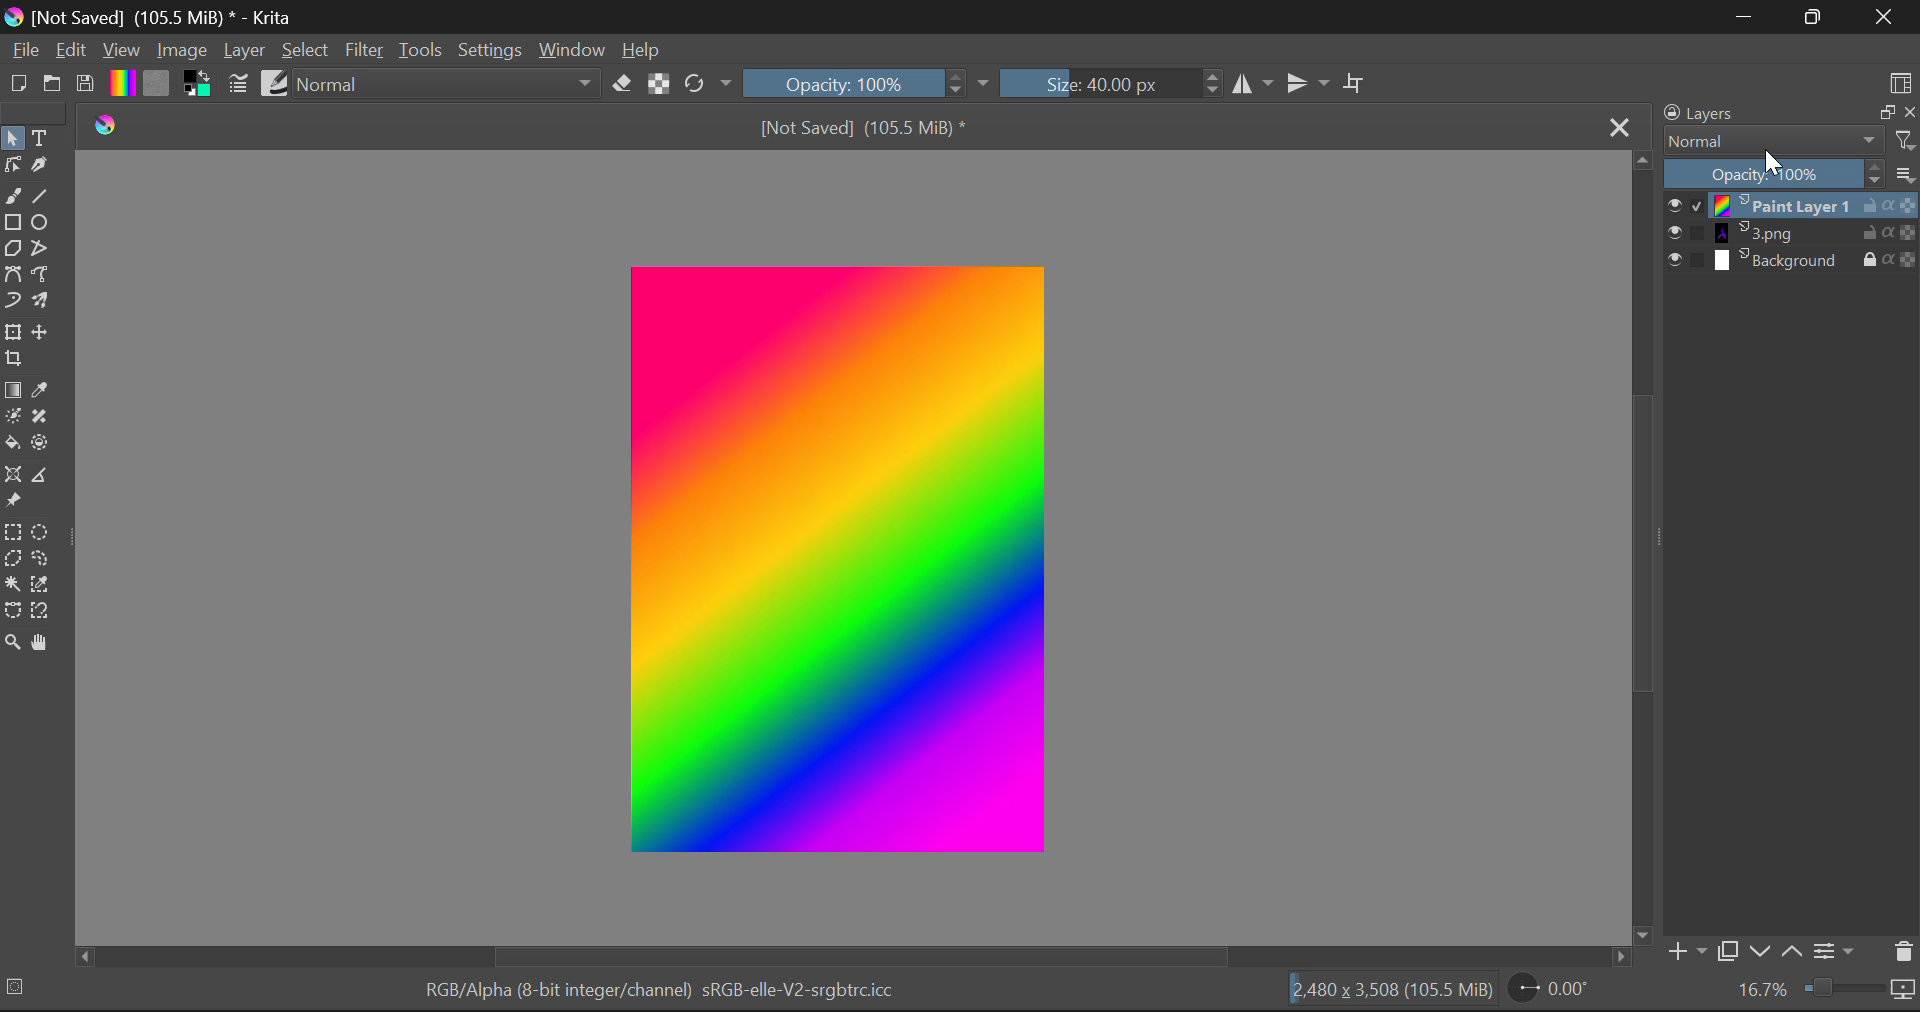  Describe the element at coordinates (575, 50) in the screenshot. I see `Window` at that location.